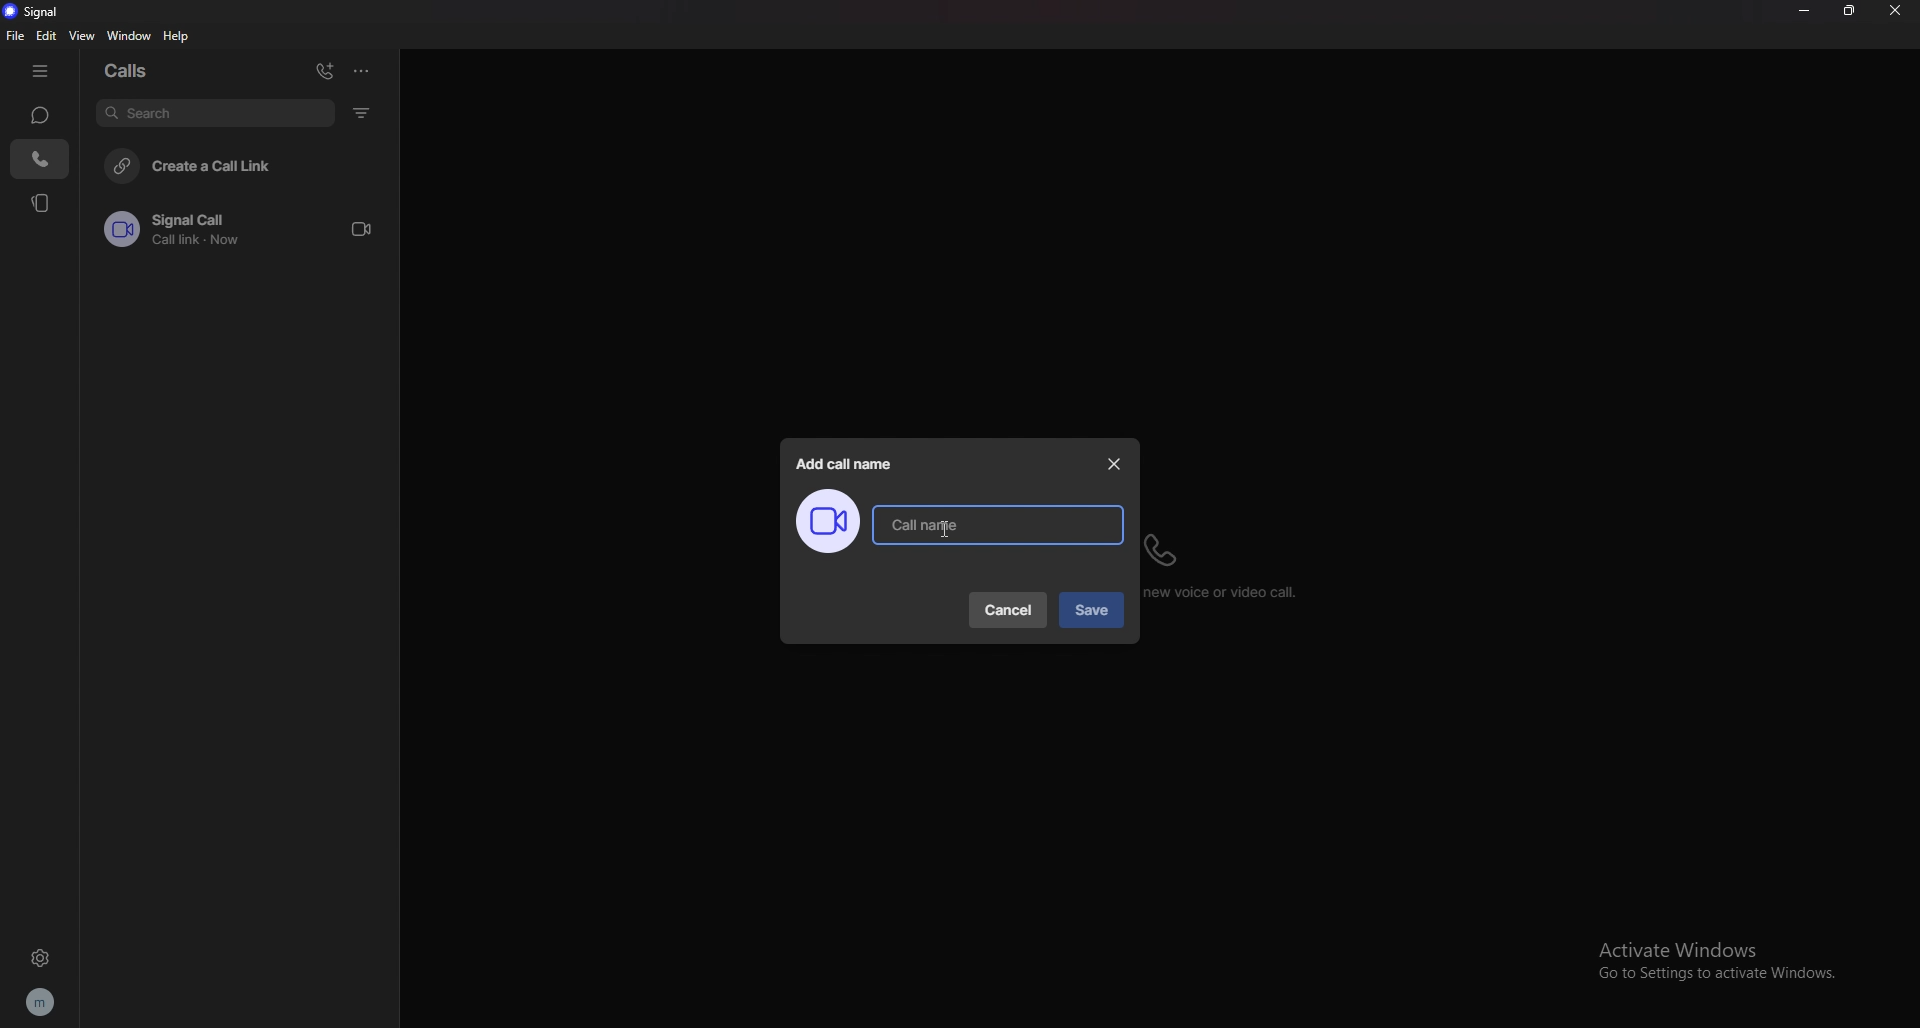 The image size is (1920, 1028). I want to click on minimize, so click(1803, 11).